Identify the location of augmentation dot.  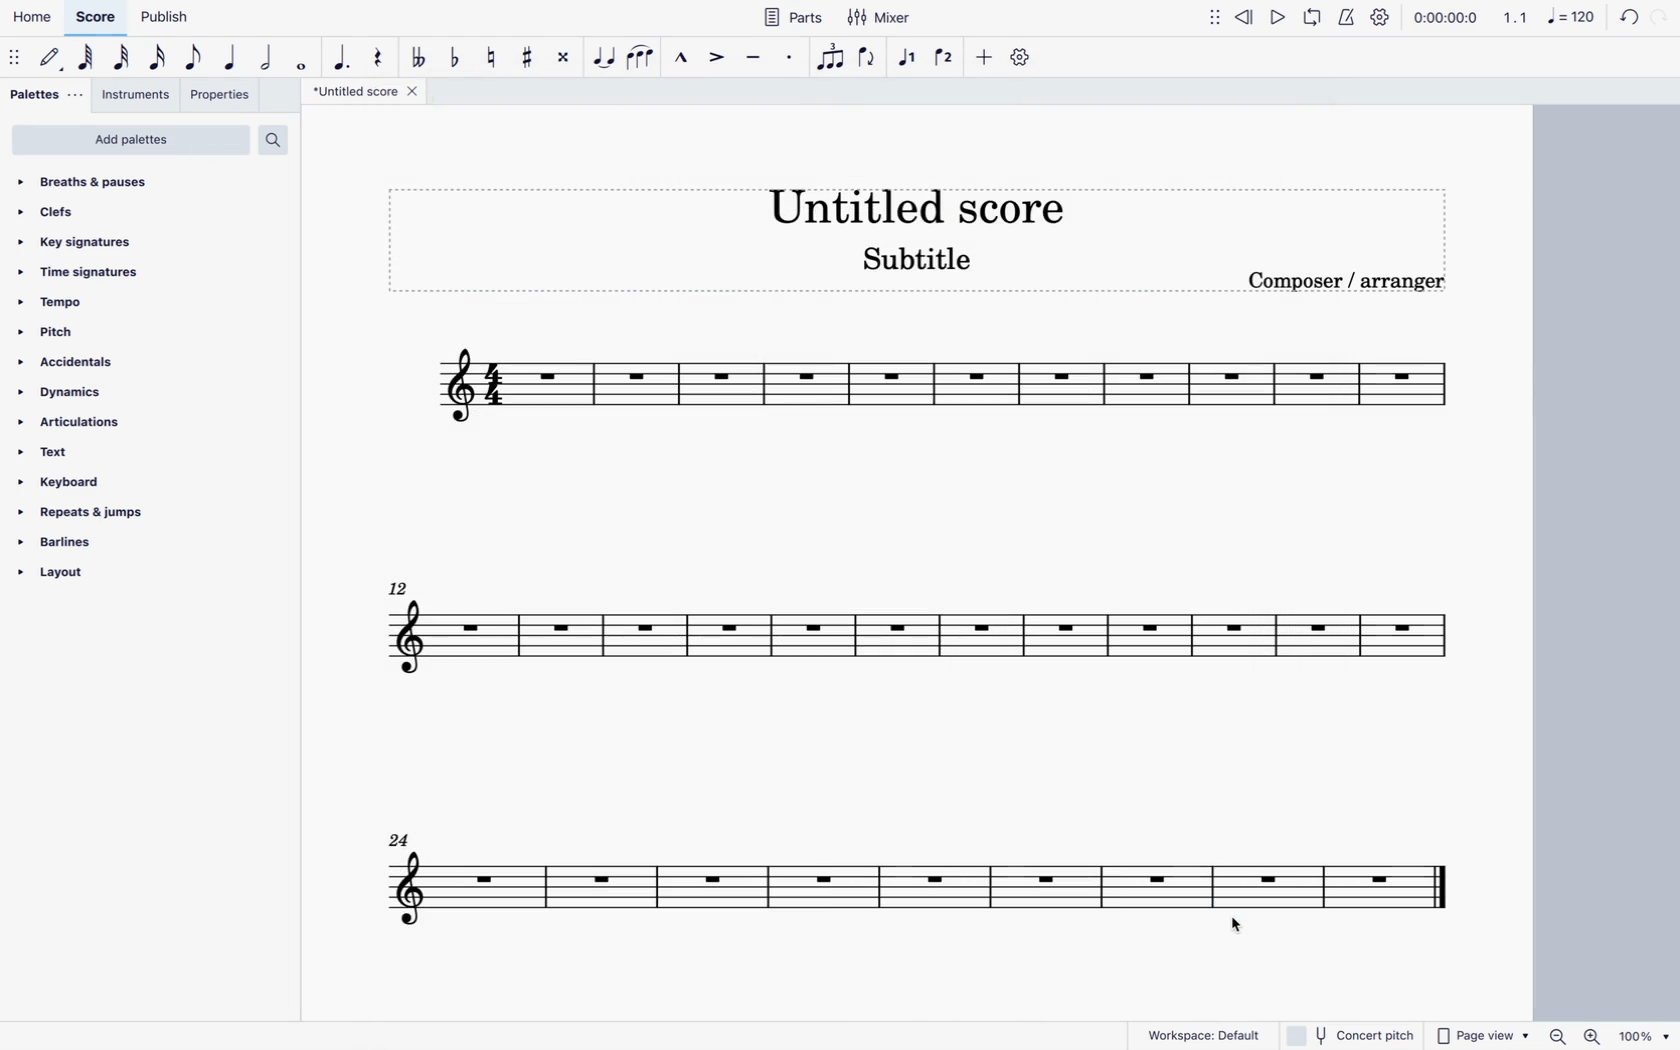
(342, 60).